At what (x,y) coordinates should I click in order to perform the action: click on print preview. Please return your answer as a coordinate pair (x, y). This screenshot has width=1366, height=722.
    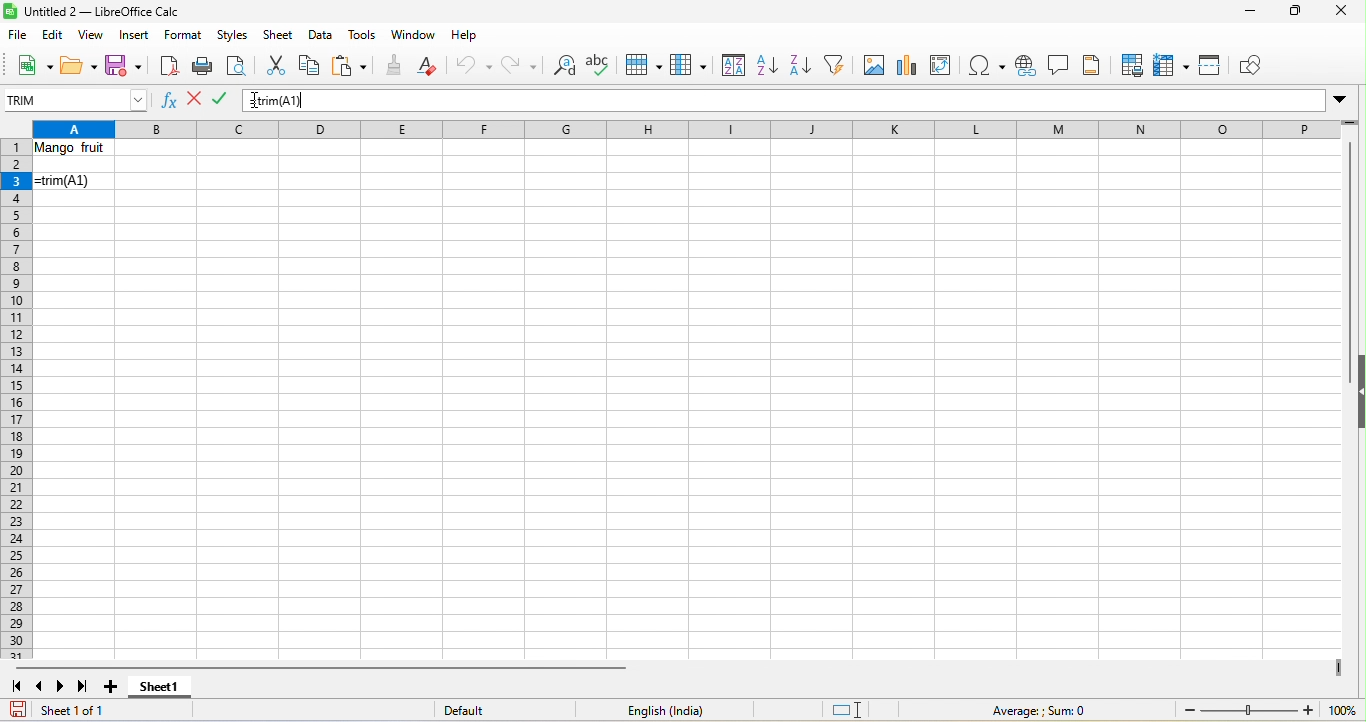
    Looking at the image, I should click on (237, 66).